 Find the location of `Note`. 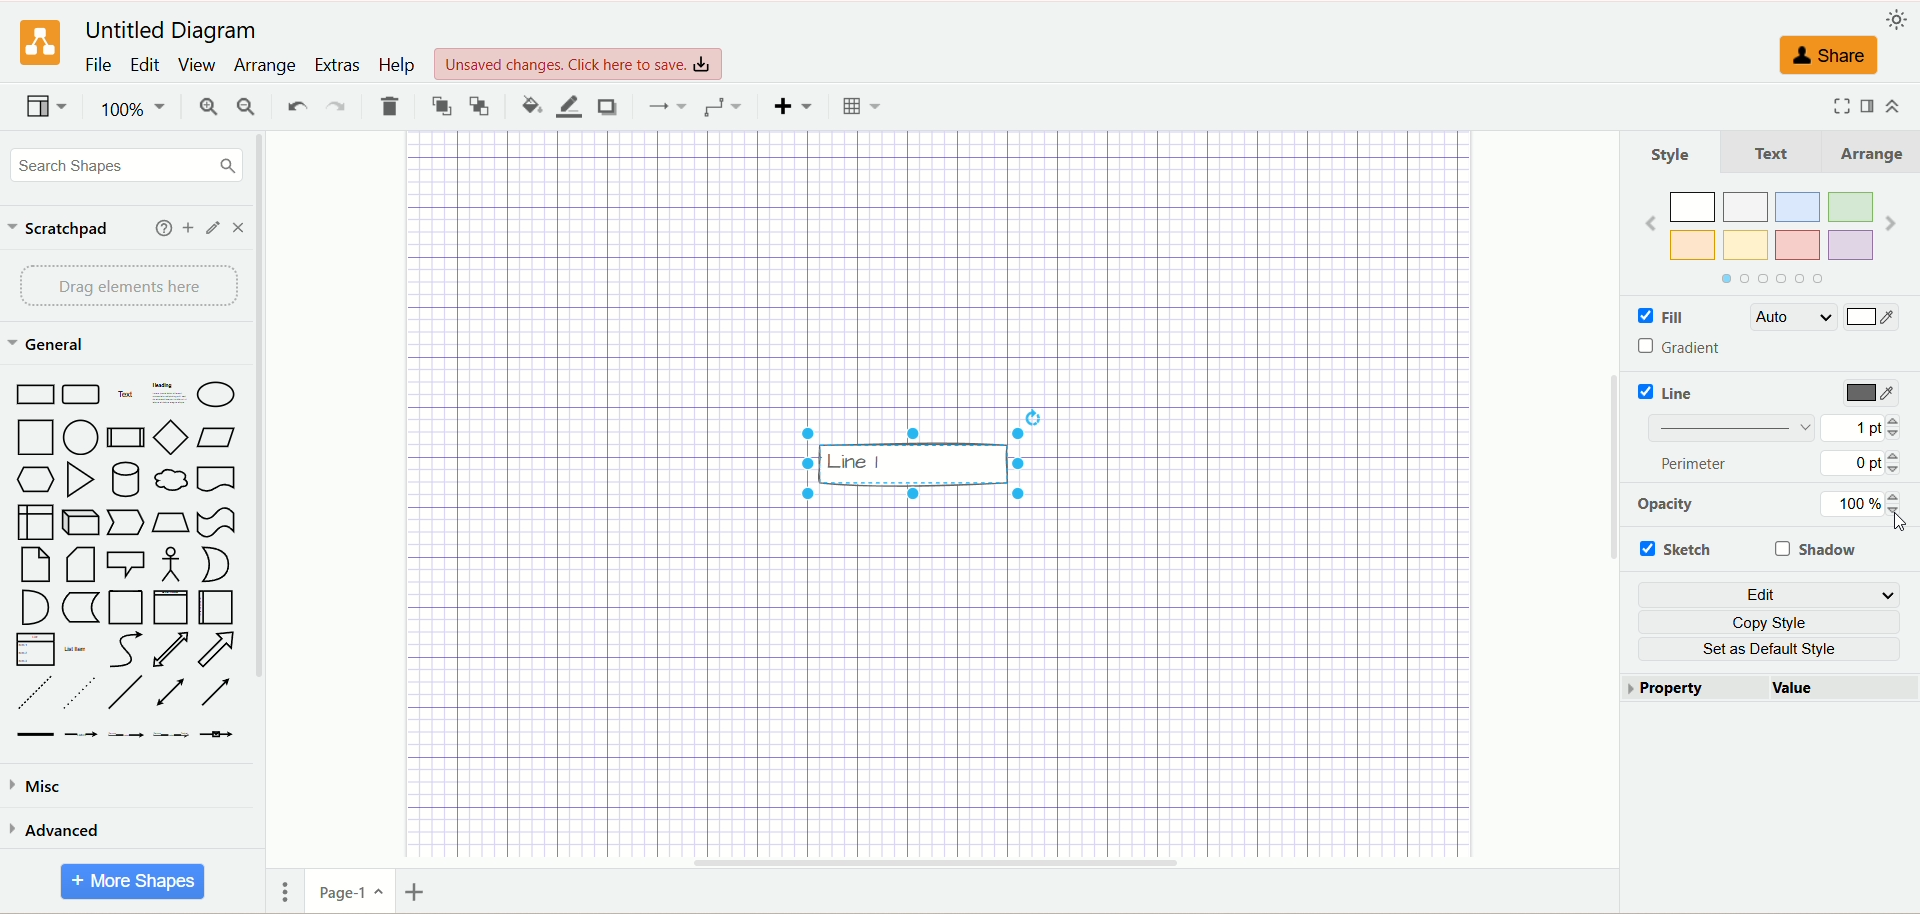

Note is located at coordinates (32, 565).